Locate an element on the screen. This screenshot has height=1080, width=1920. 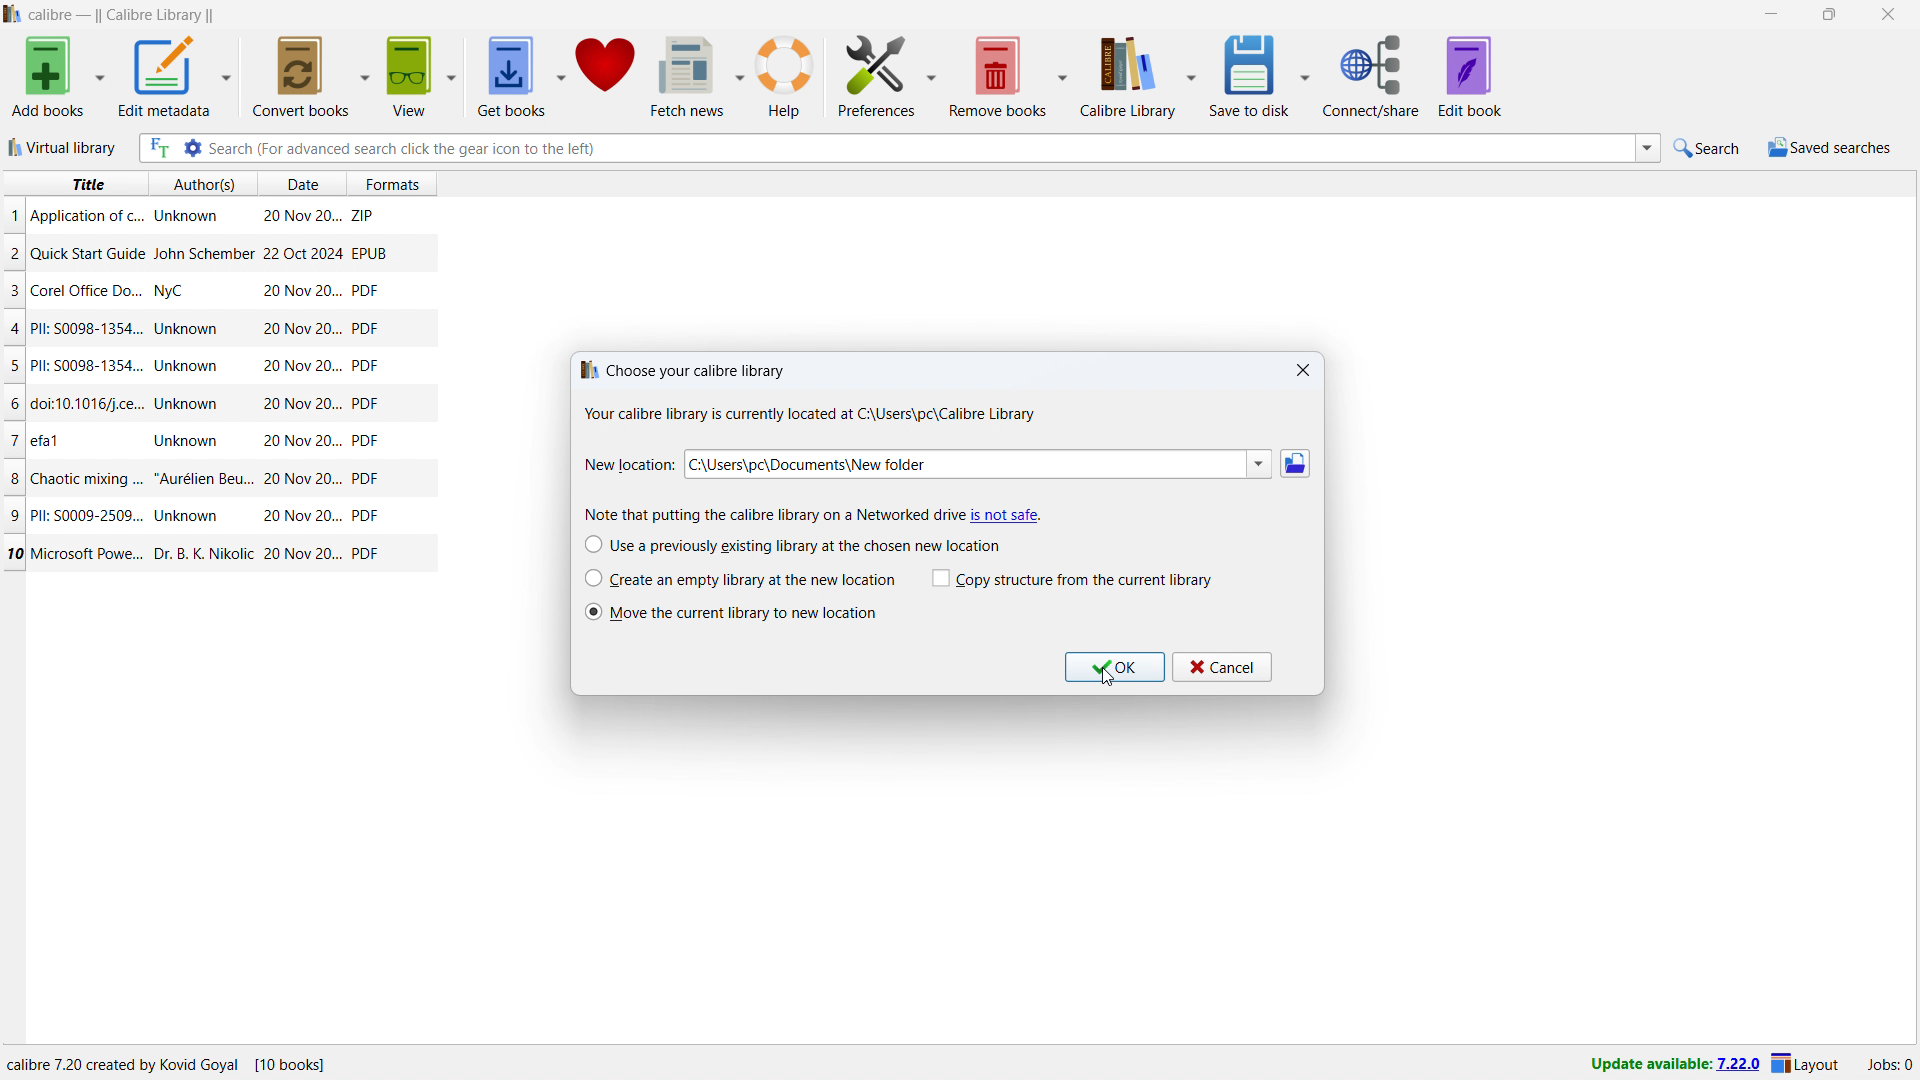
EPUB is located at coordinates (369, 252).